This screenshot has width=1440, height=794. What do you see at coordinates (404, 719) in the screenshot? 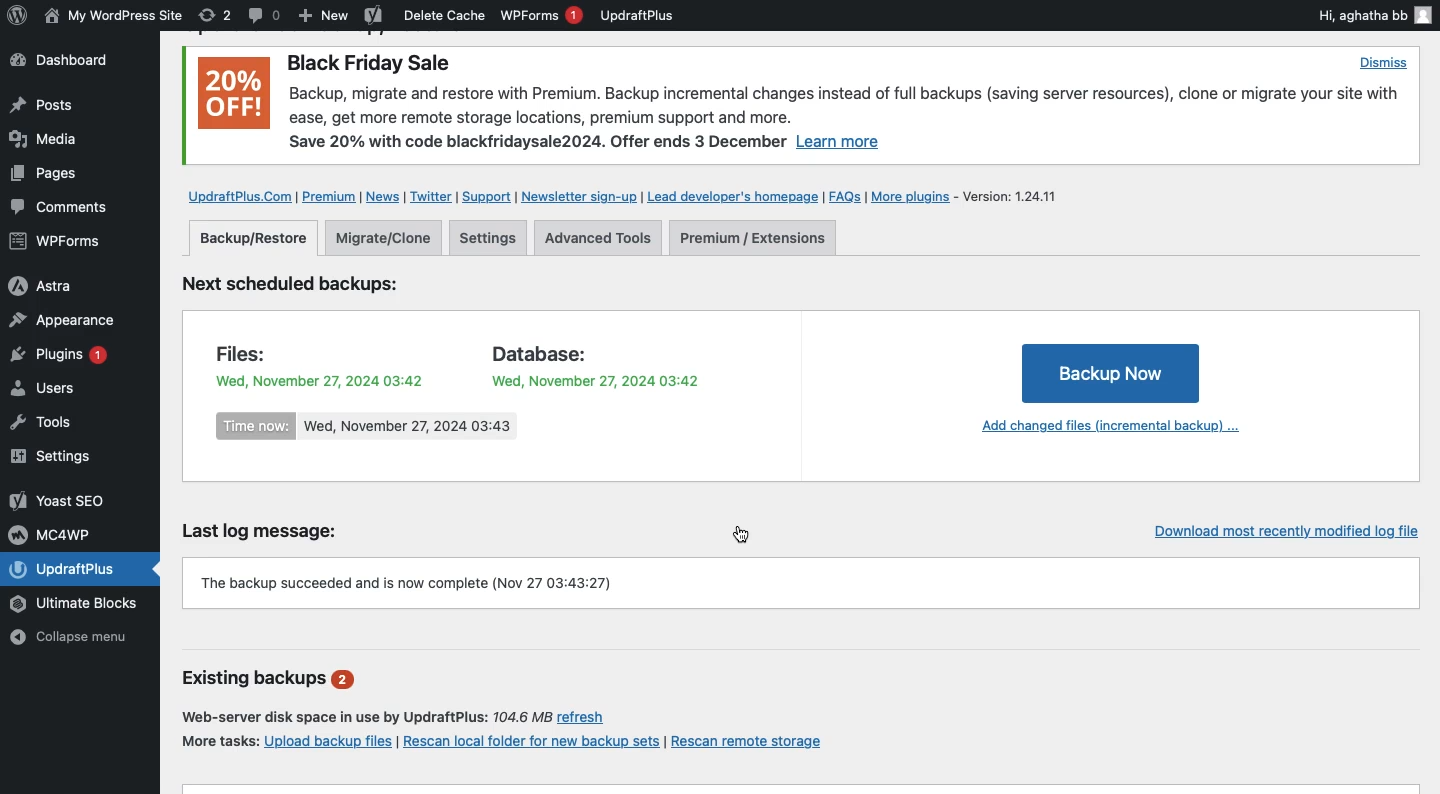
I see `Web-server disk space in use by UpdraftPlus: 7104.6 MB refresh` at bounding box center [404, 719].